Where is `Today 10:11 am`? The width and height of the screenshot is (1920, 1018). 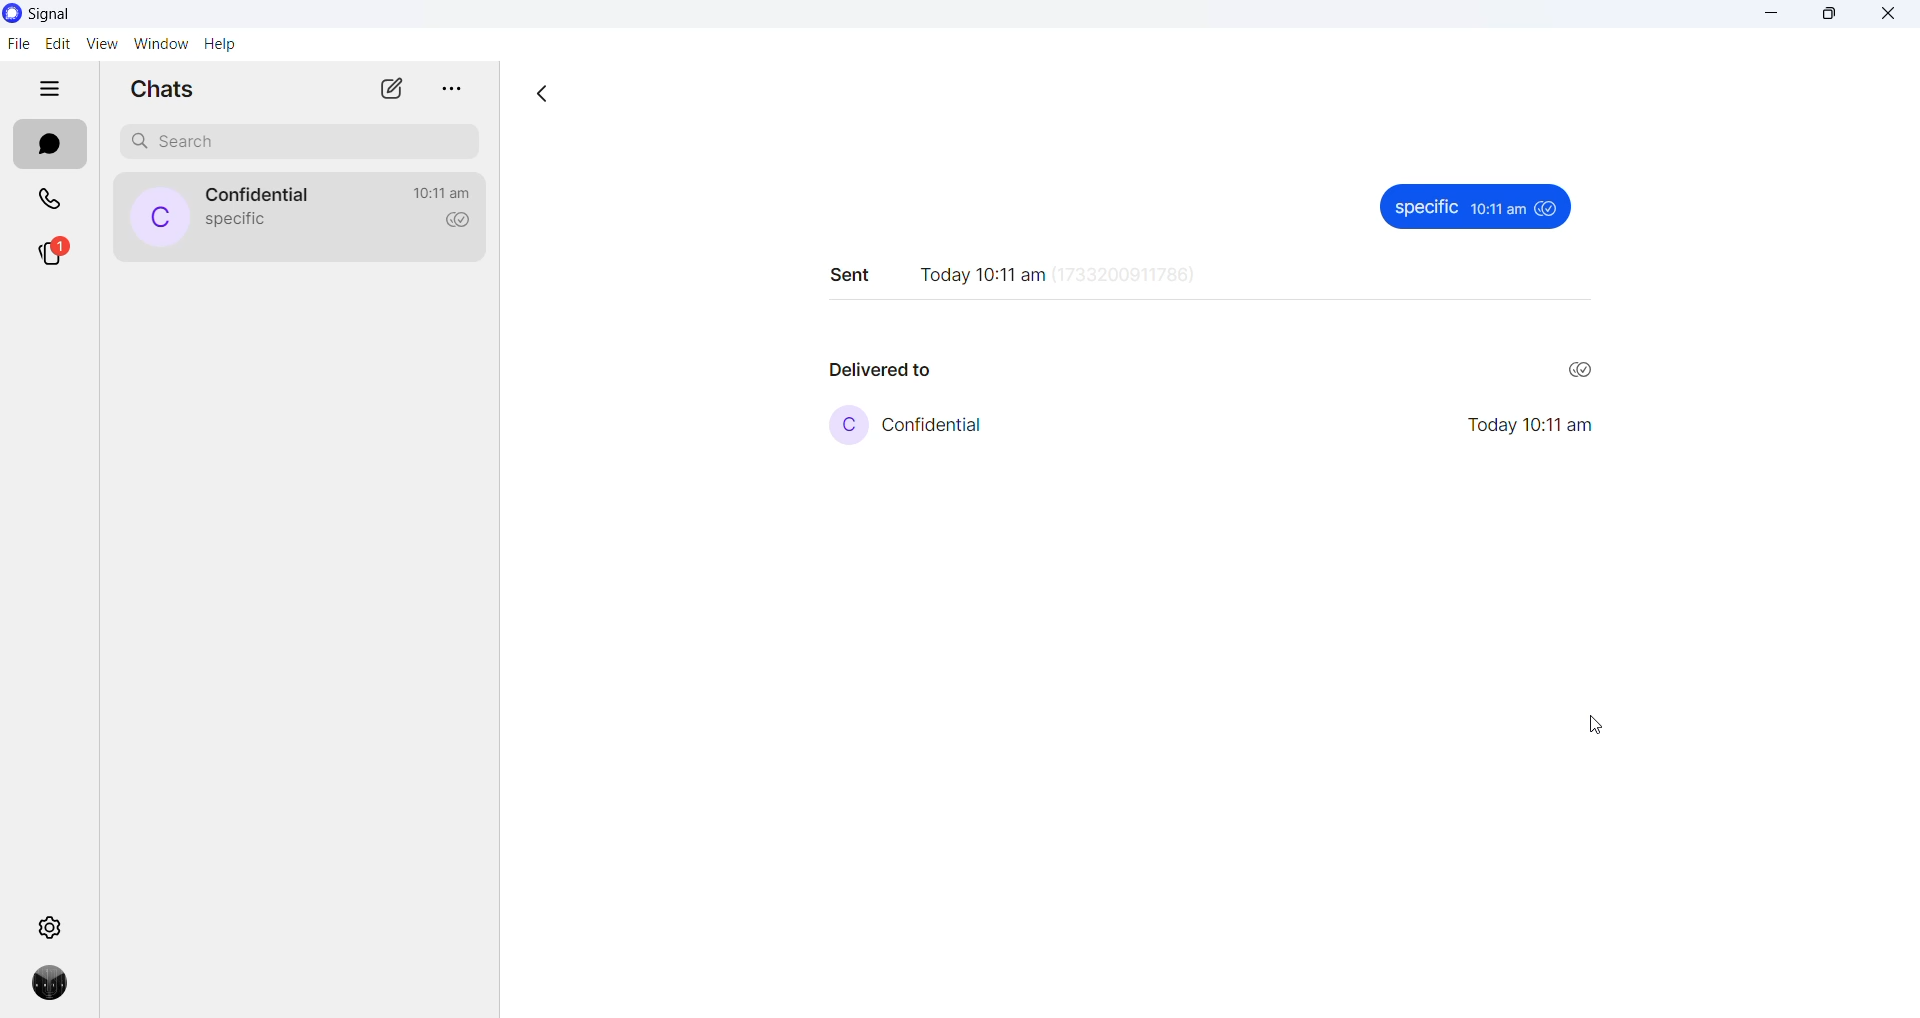
Today 10:11 am is located at coordinates (1536, 422).